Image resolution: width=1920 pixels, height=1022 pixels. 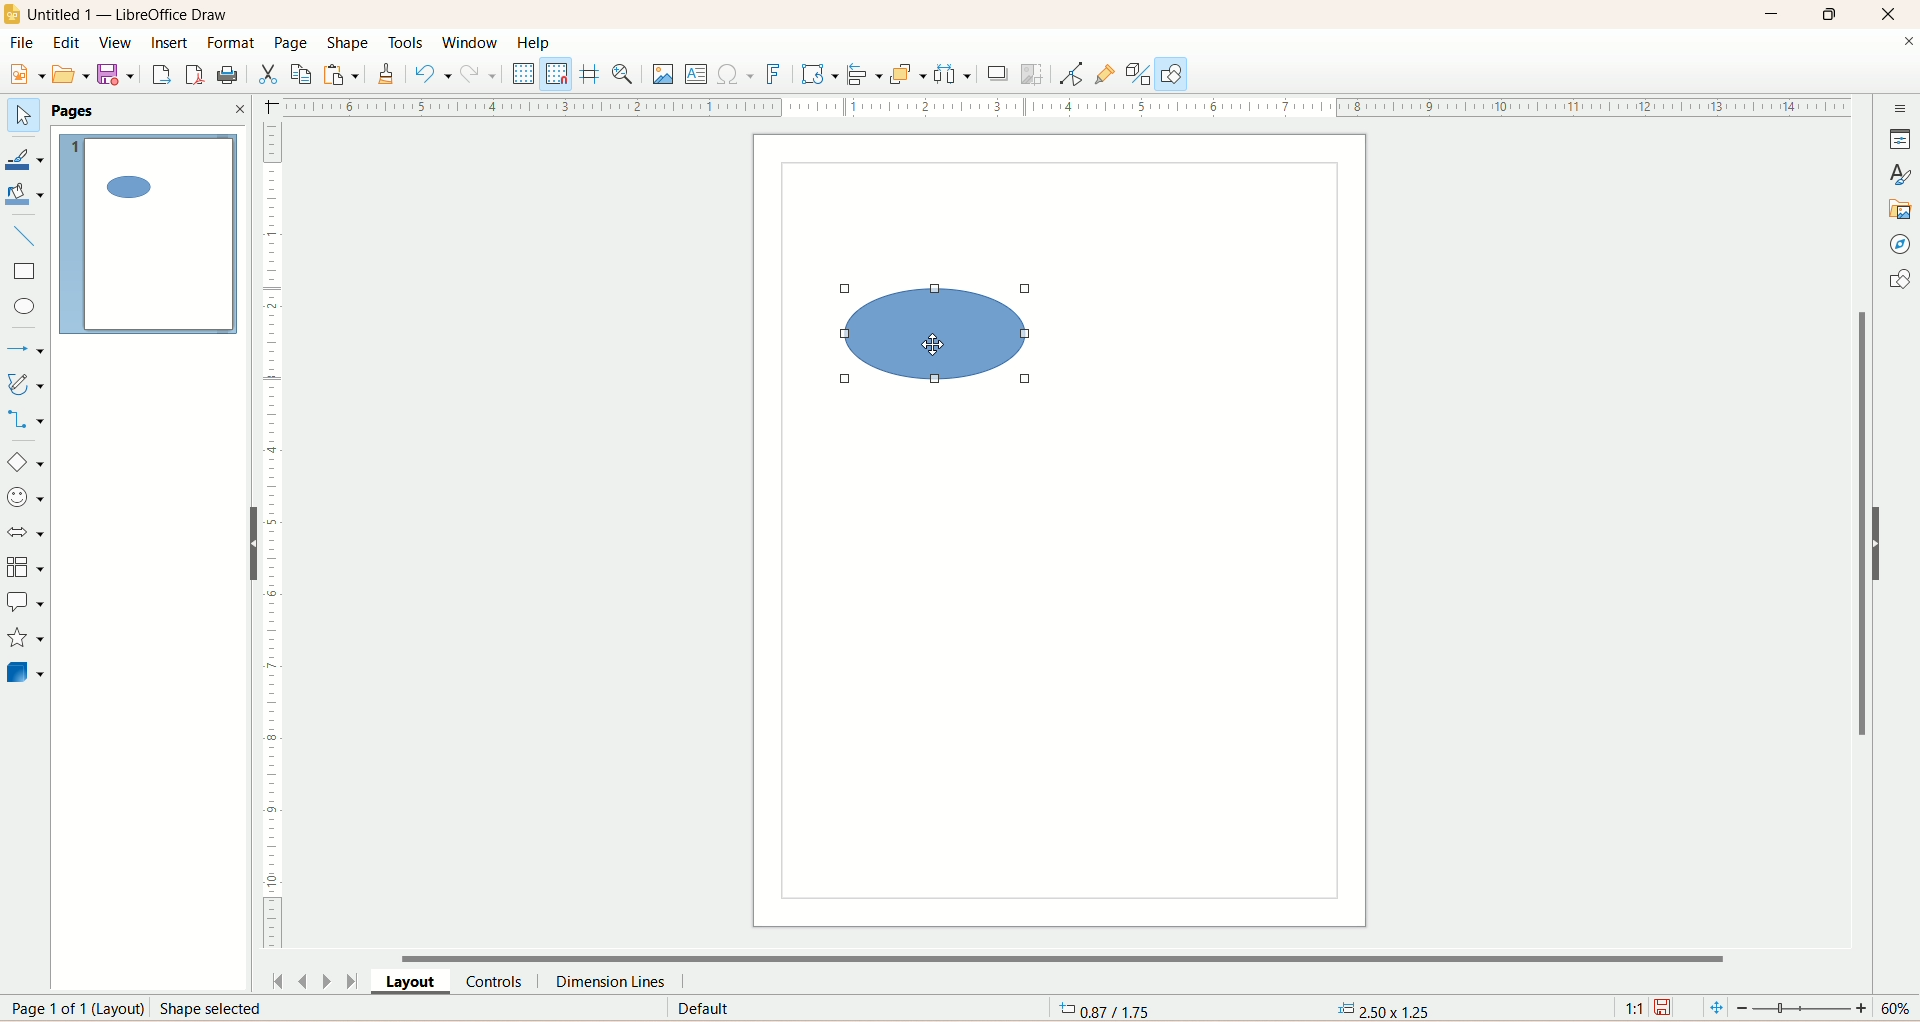 I want to click on star and banners, so click(x=24, y=637).